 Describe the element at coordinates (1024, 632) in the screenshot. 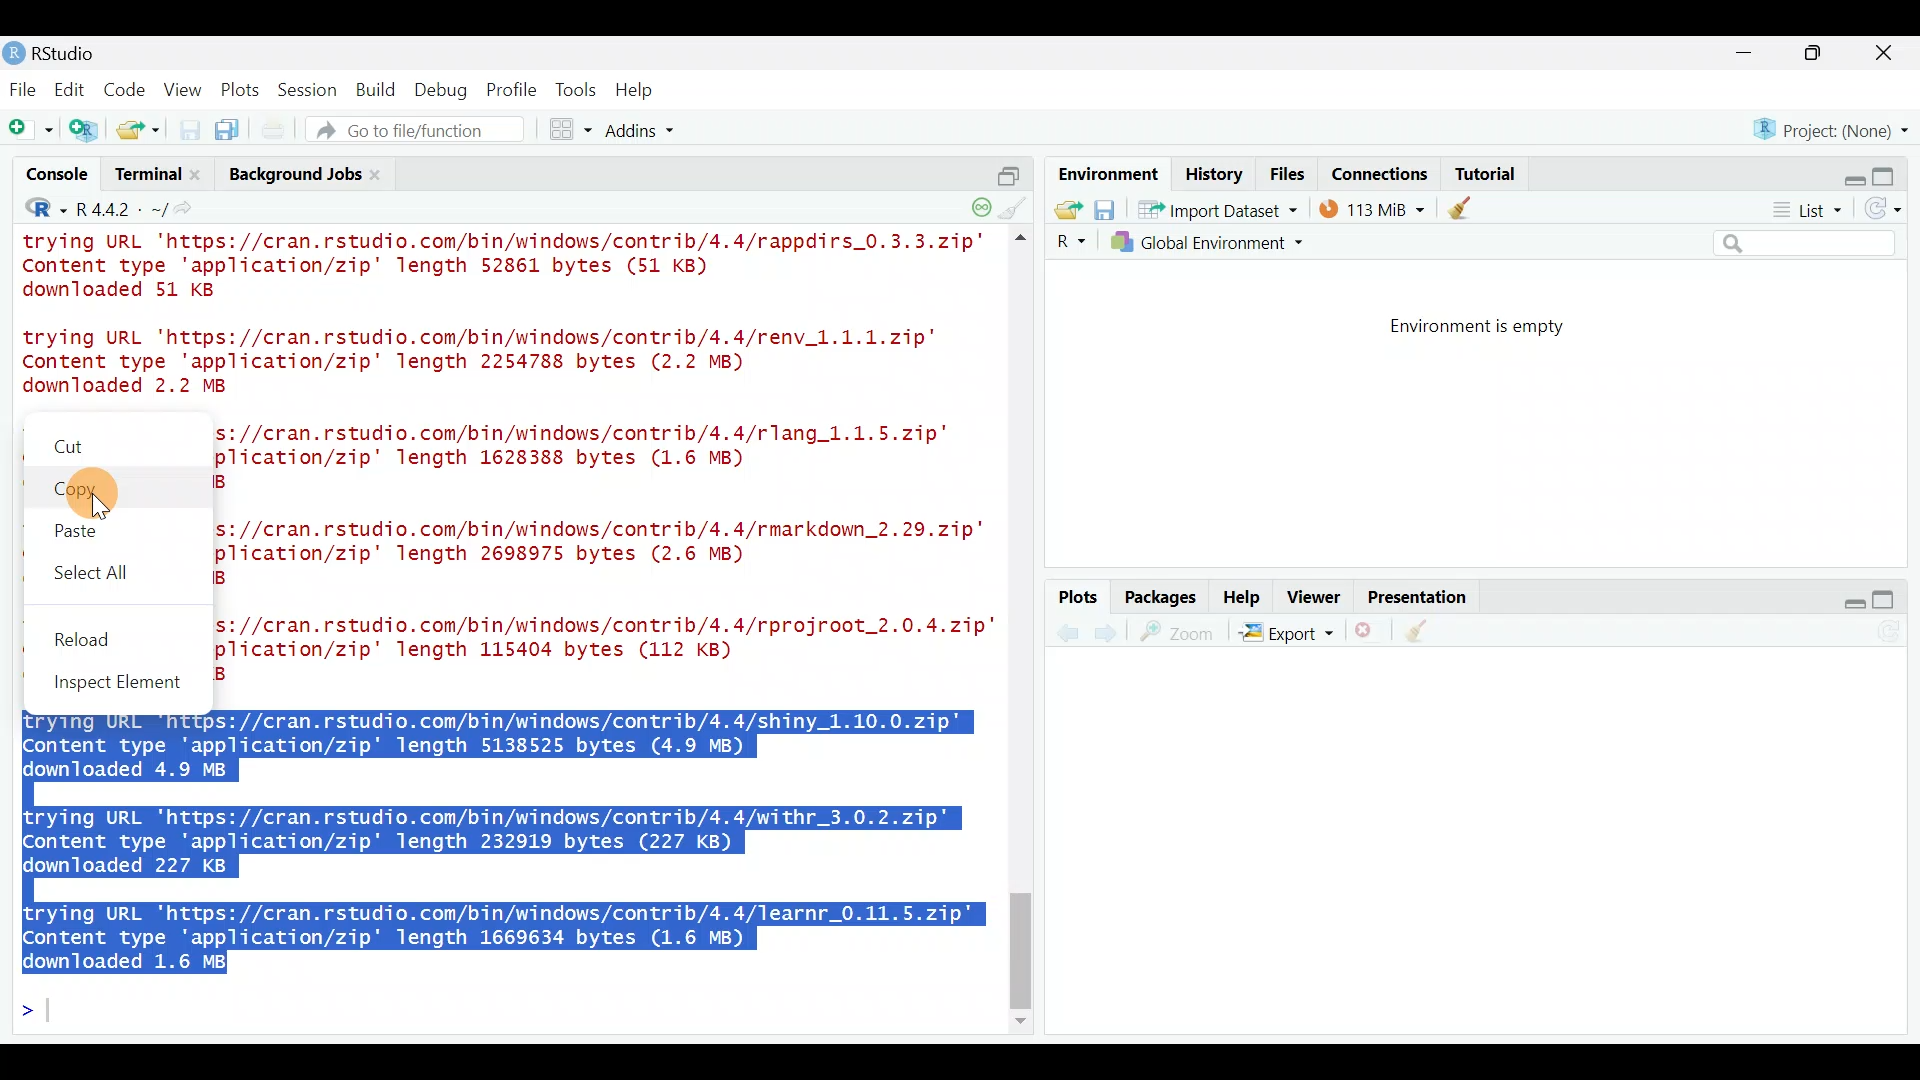

I see `scroll bar` at that location.